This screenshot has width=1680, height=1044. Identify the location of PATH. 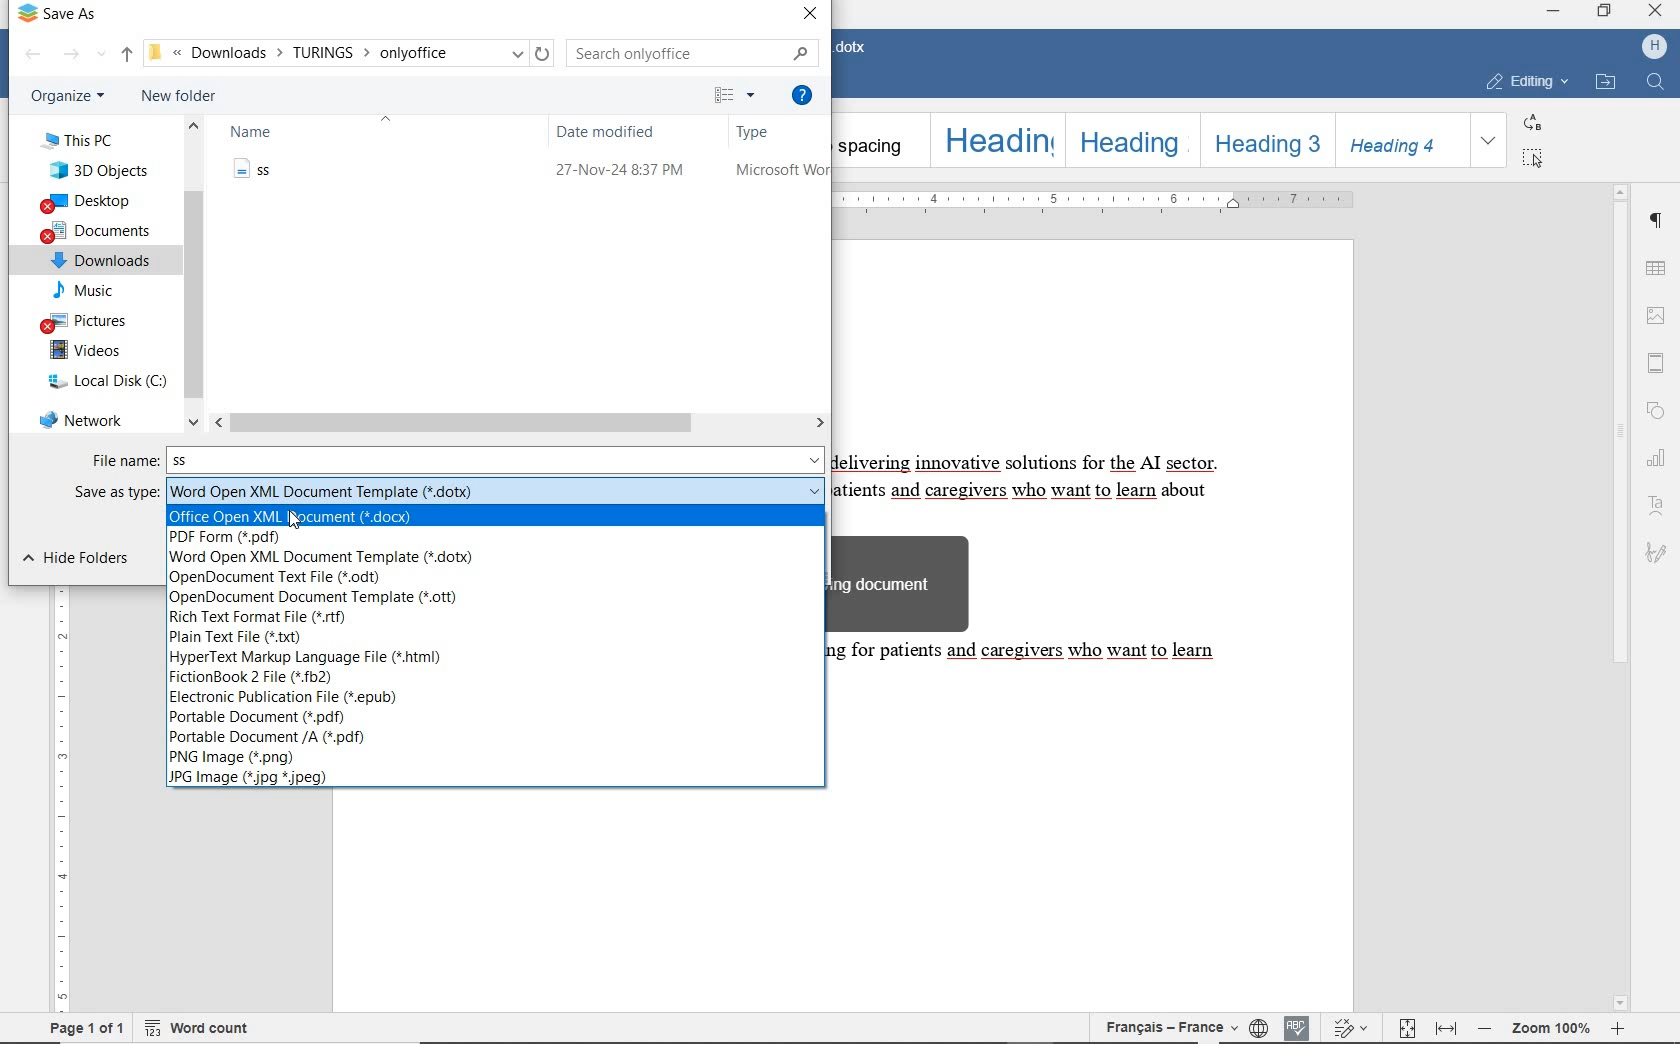
(336, 53).